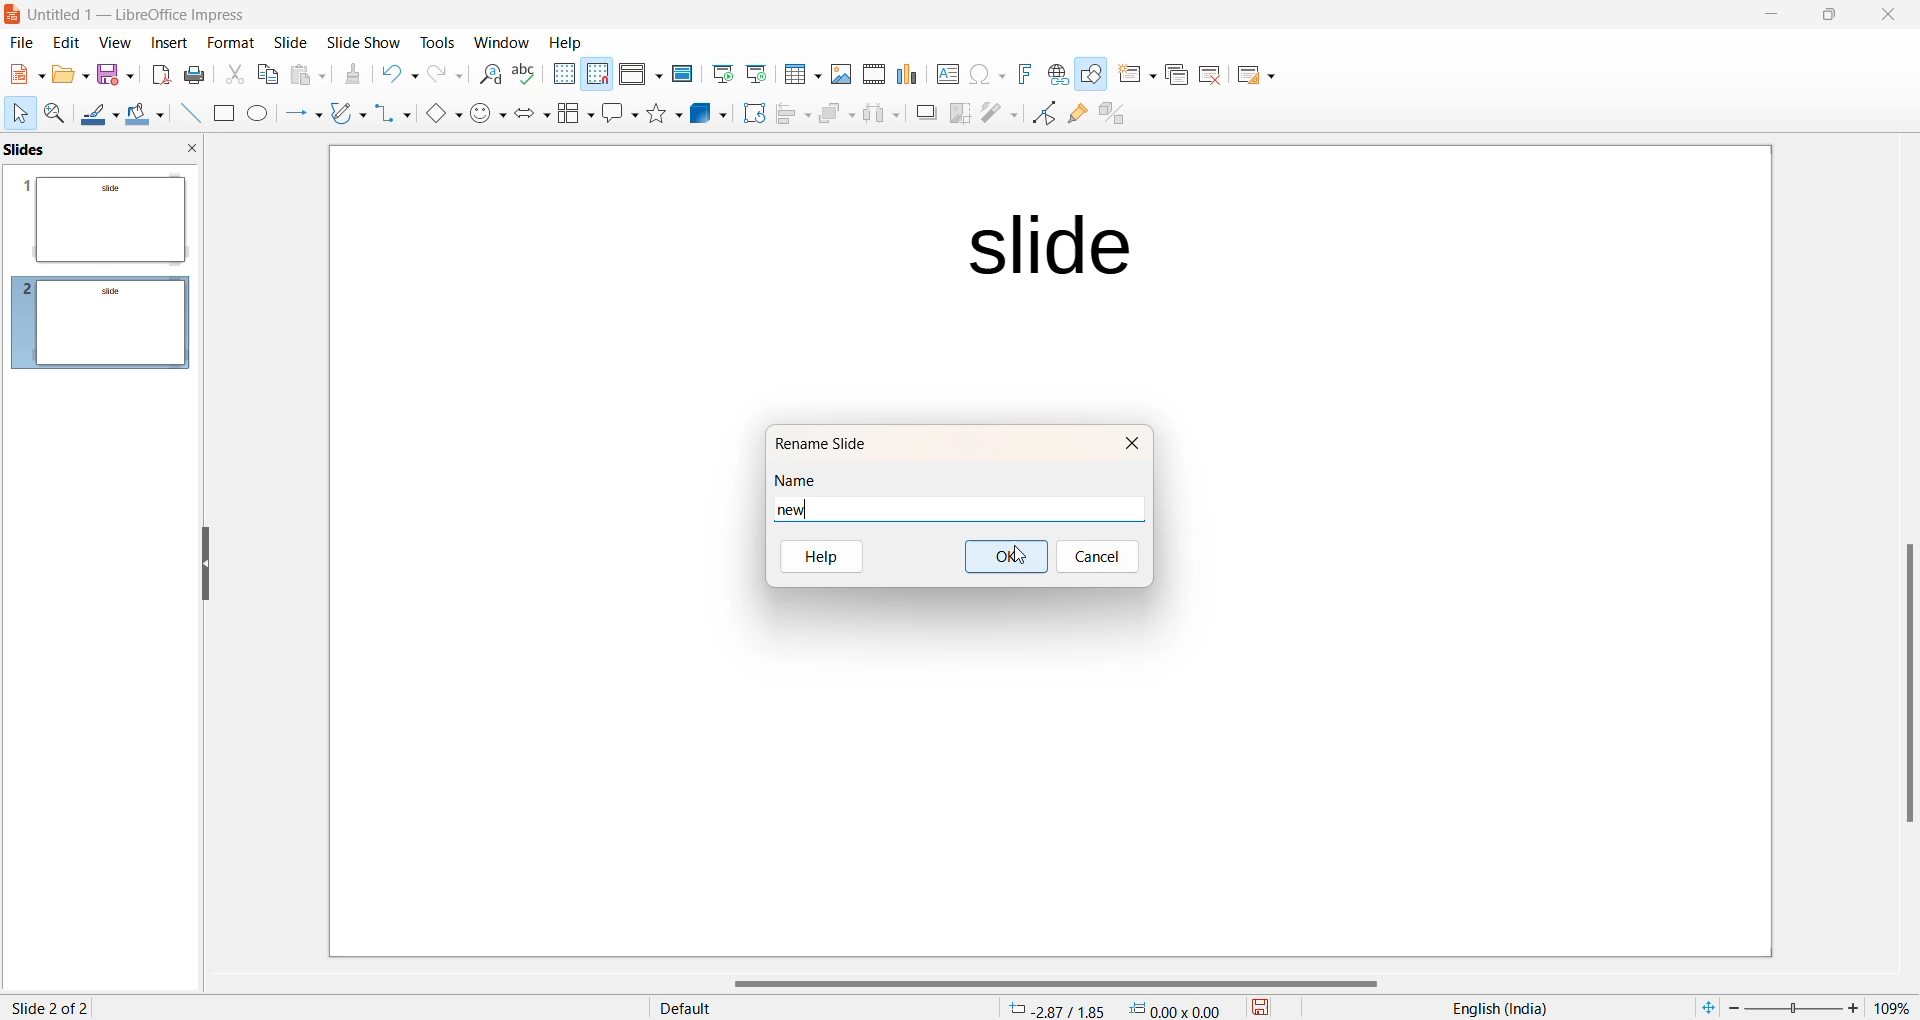 The image size is (1920, 1020). I want to click on minimize, so click(1766, 17).